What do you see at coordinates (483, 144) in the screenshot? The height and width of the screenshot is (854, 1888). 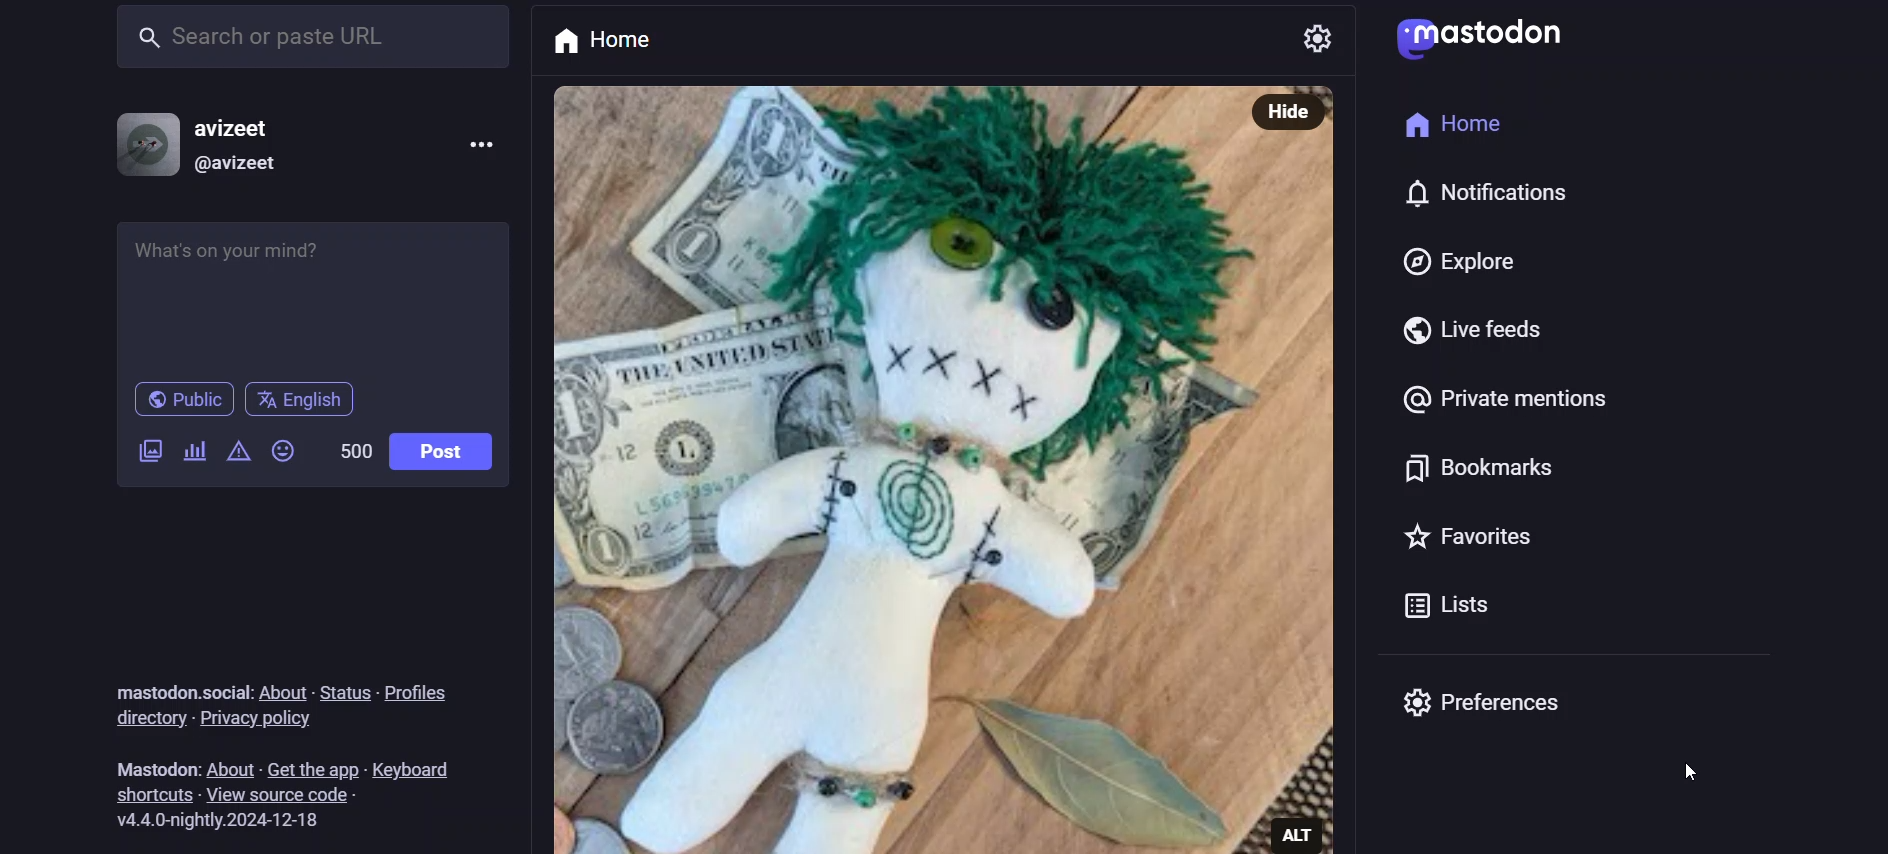 I see `more options` at bounding box center [483, 144].